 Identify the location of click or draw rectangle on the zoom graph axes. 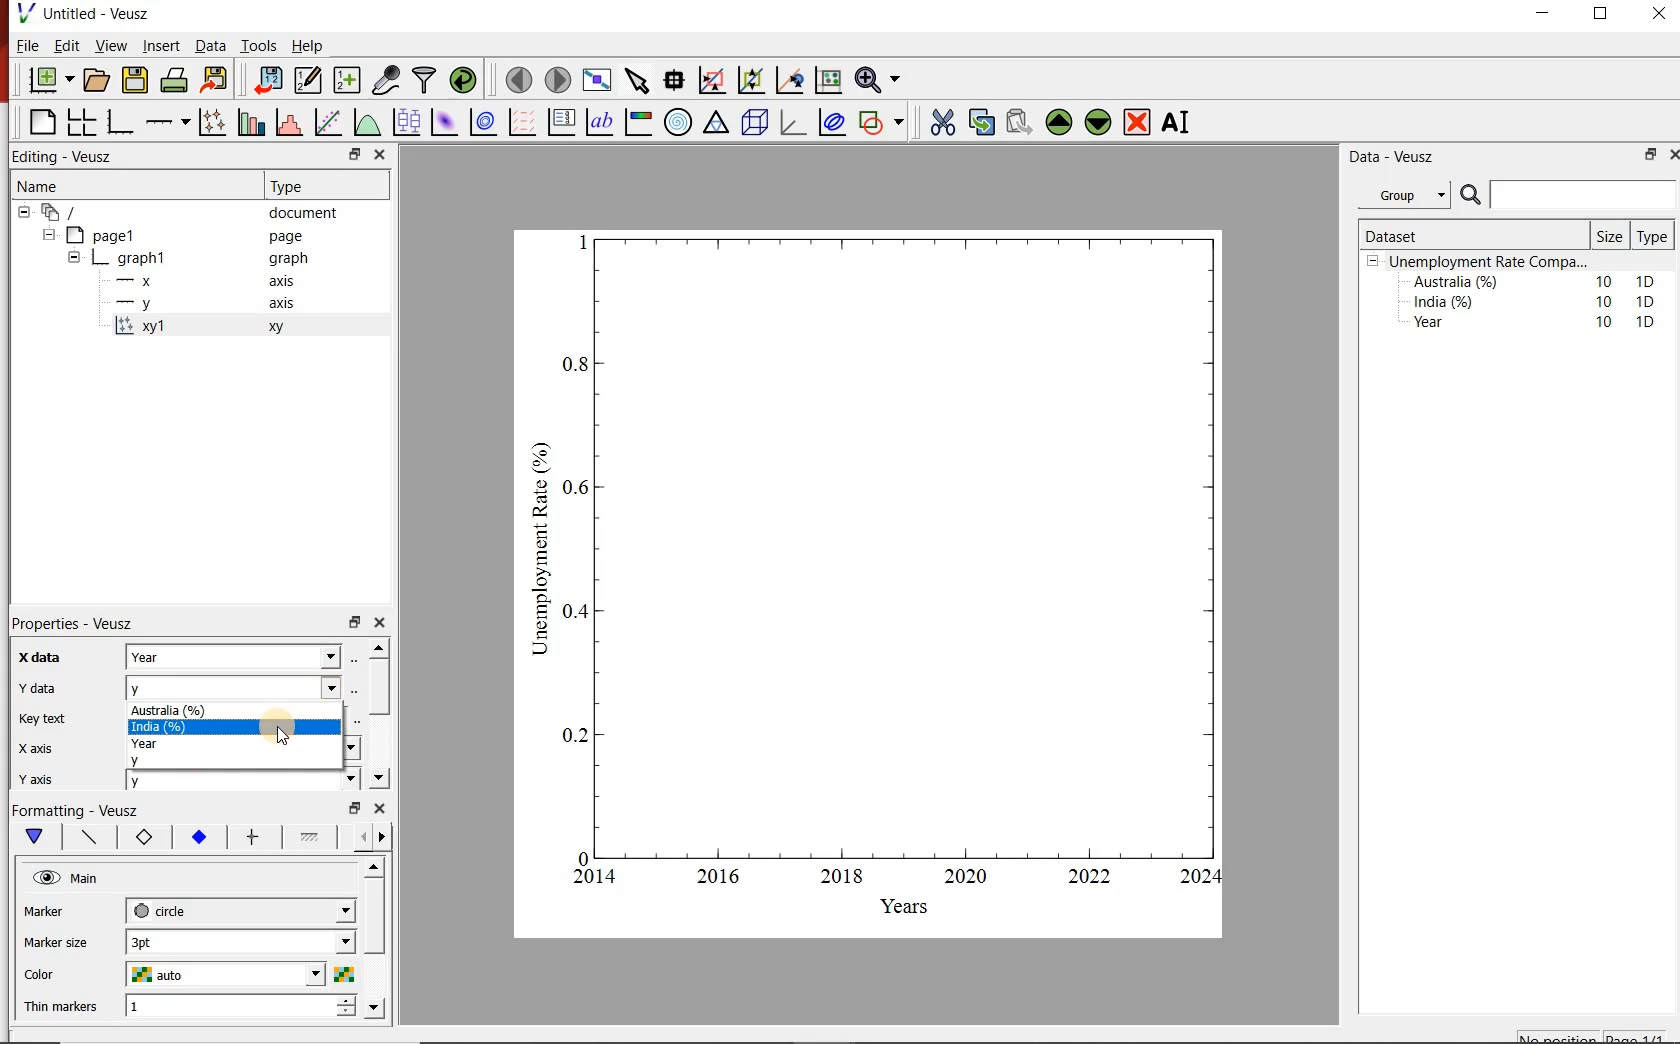
(713, 81).